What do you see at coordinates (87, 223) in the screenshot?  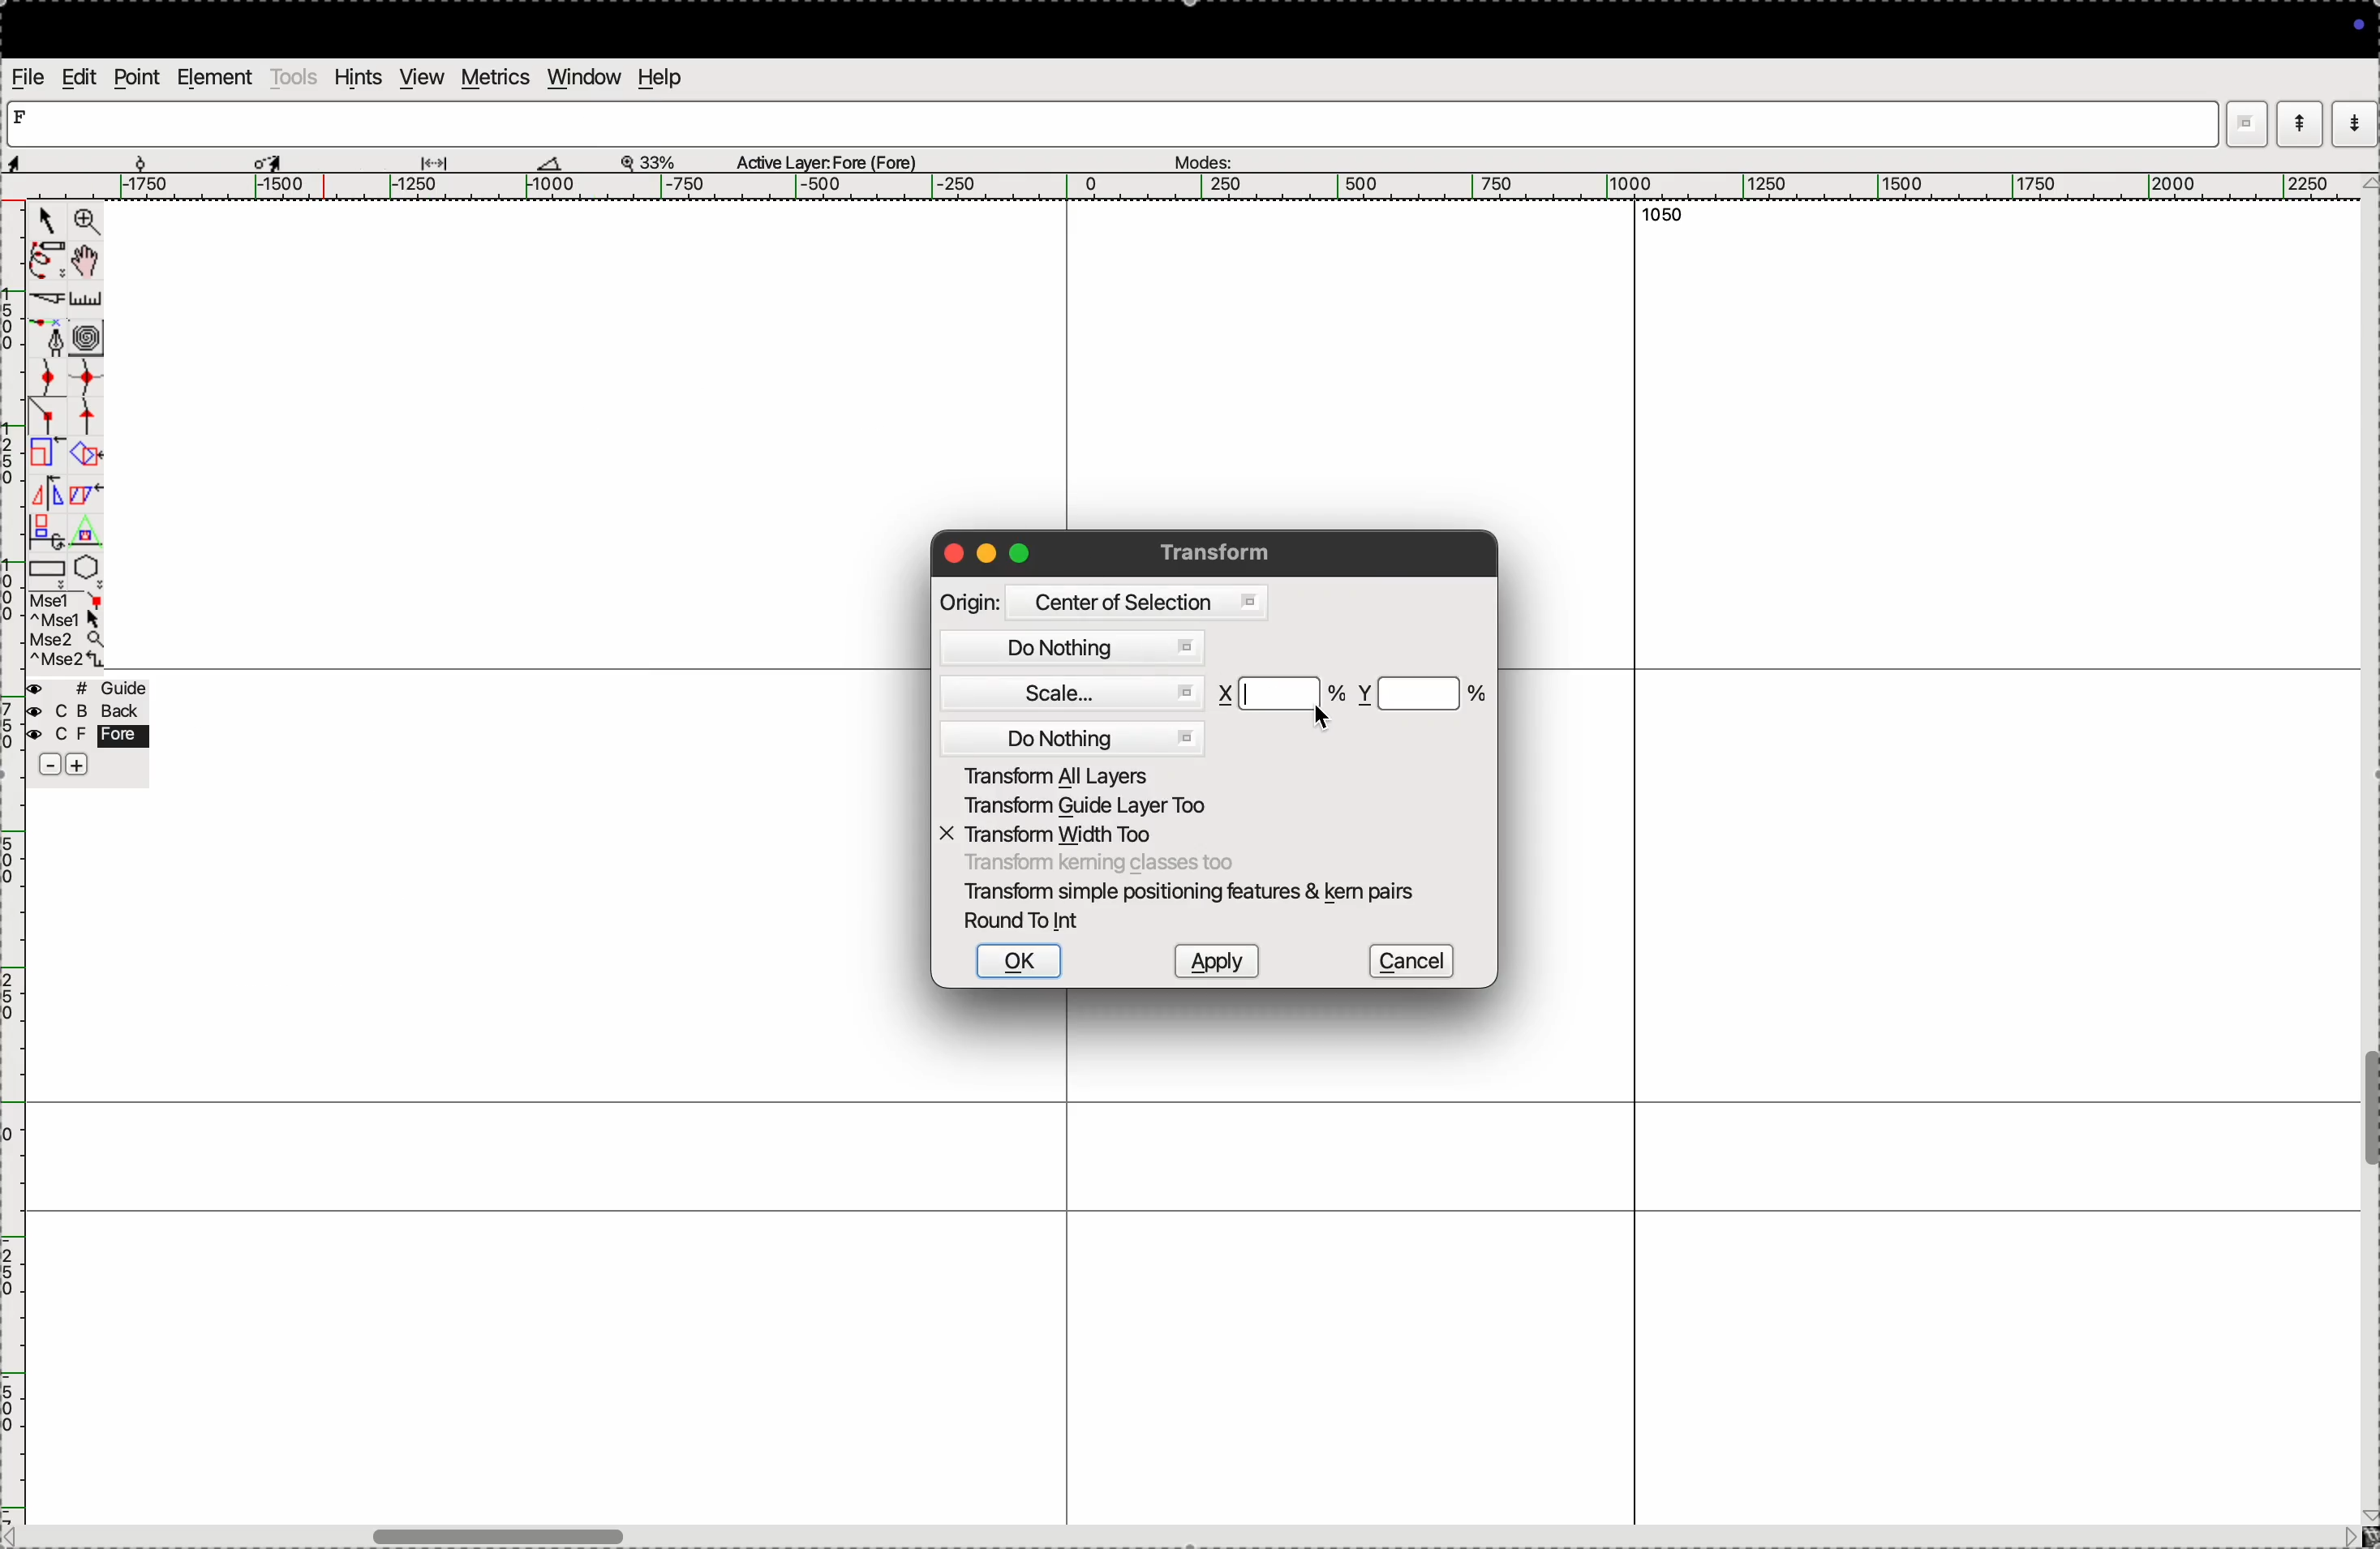 I see `zoom` at bounding box center [87, 223].